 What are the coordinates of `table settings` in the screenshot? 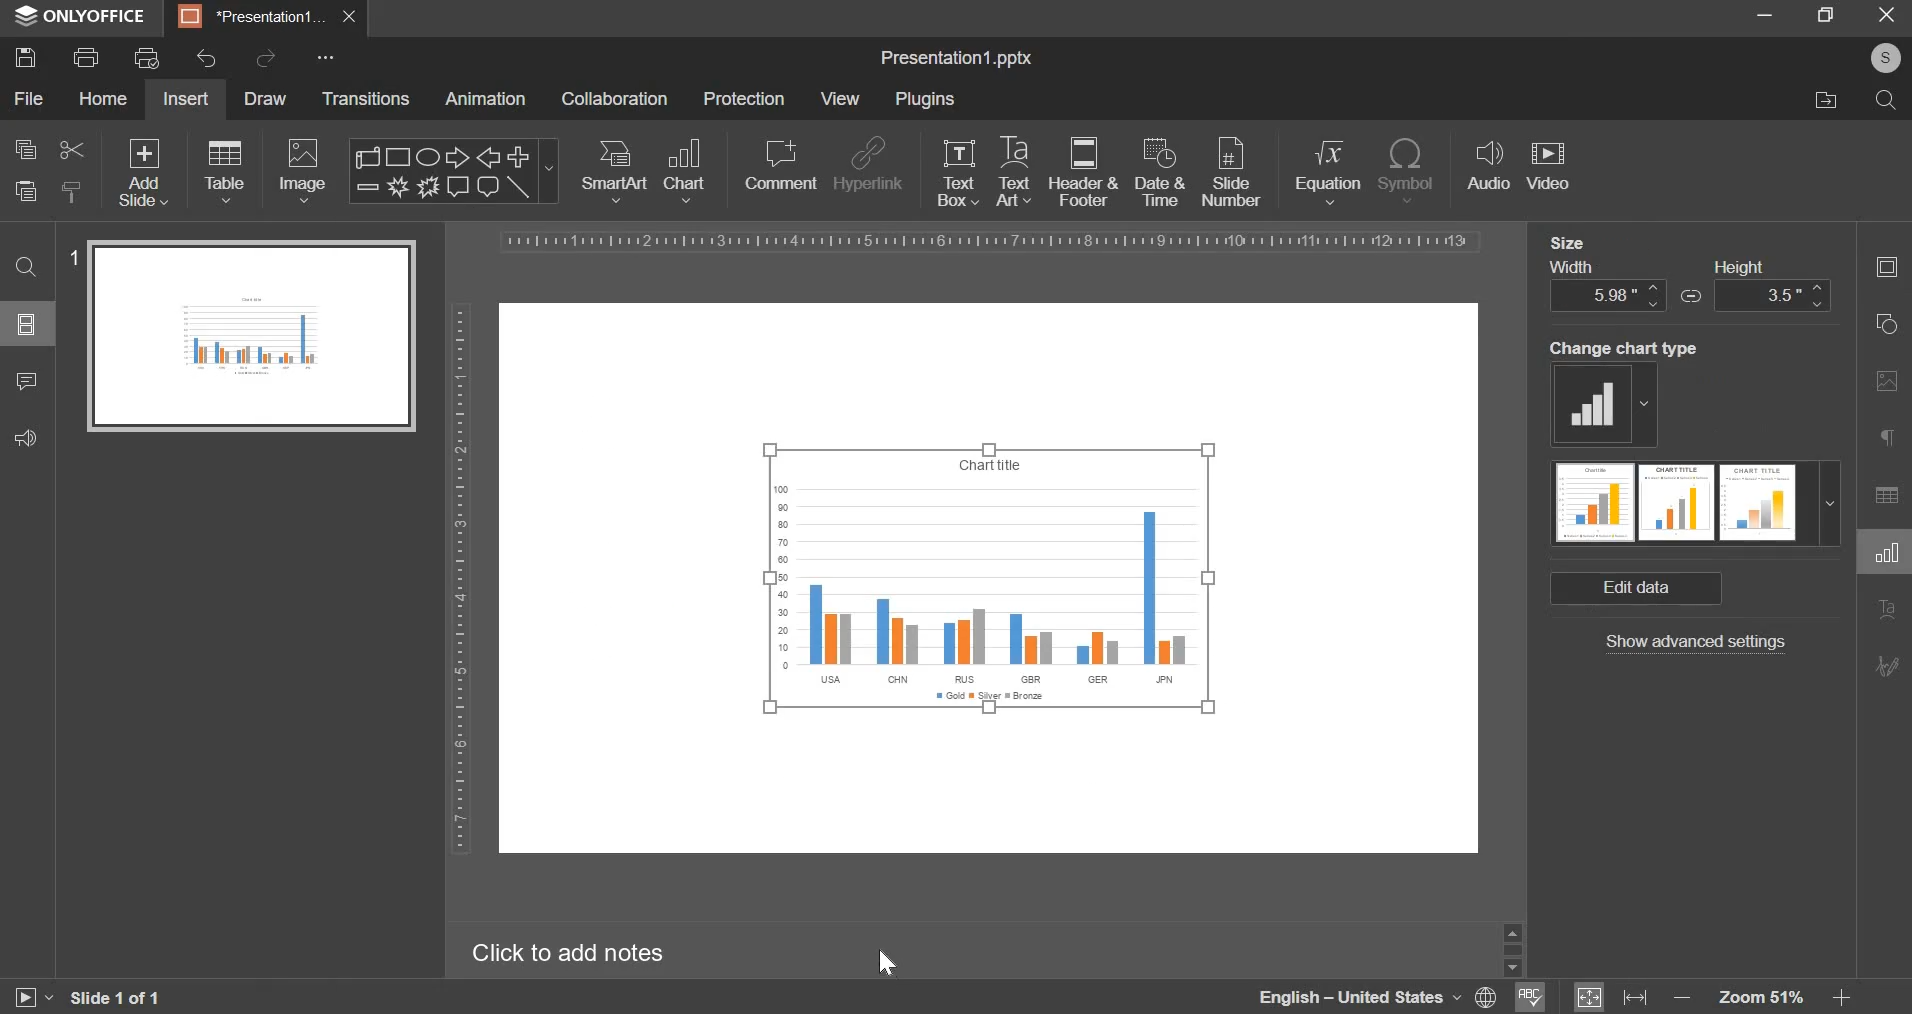 It's located at (1883, 498).